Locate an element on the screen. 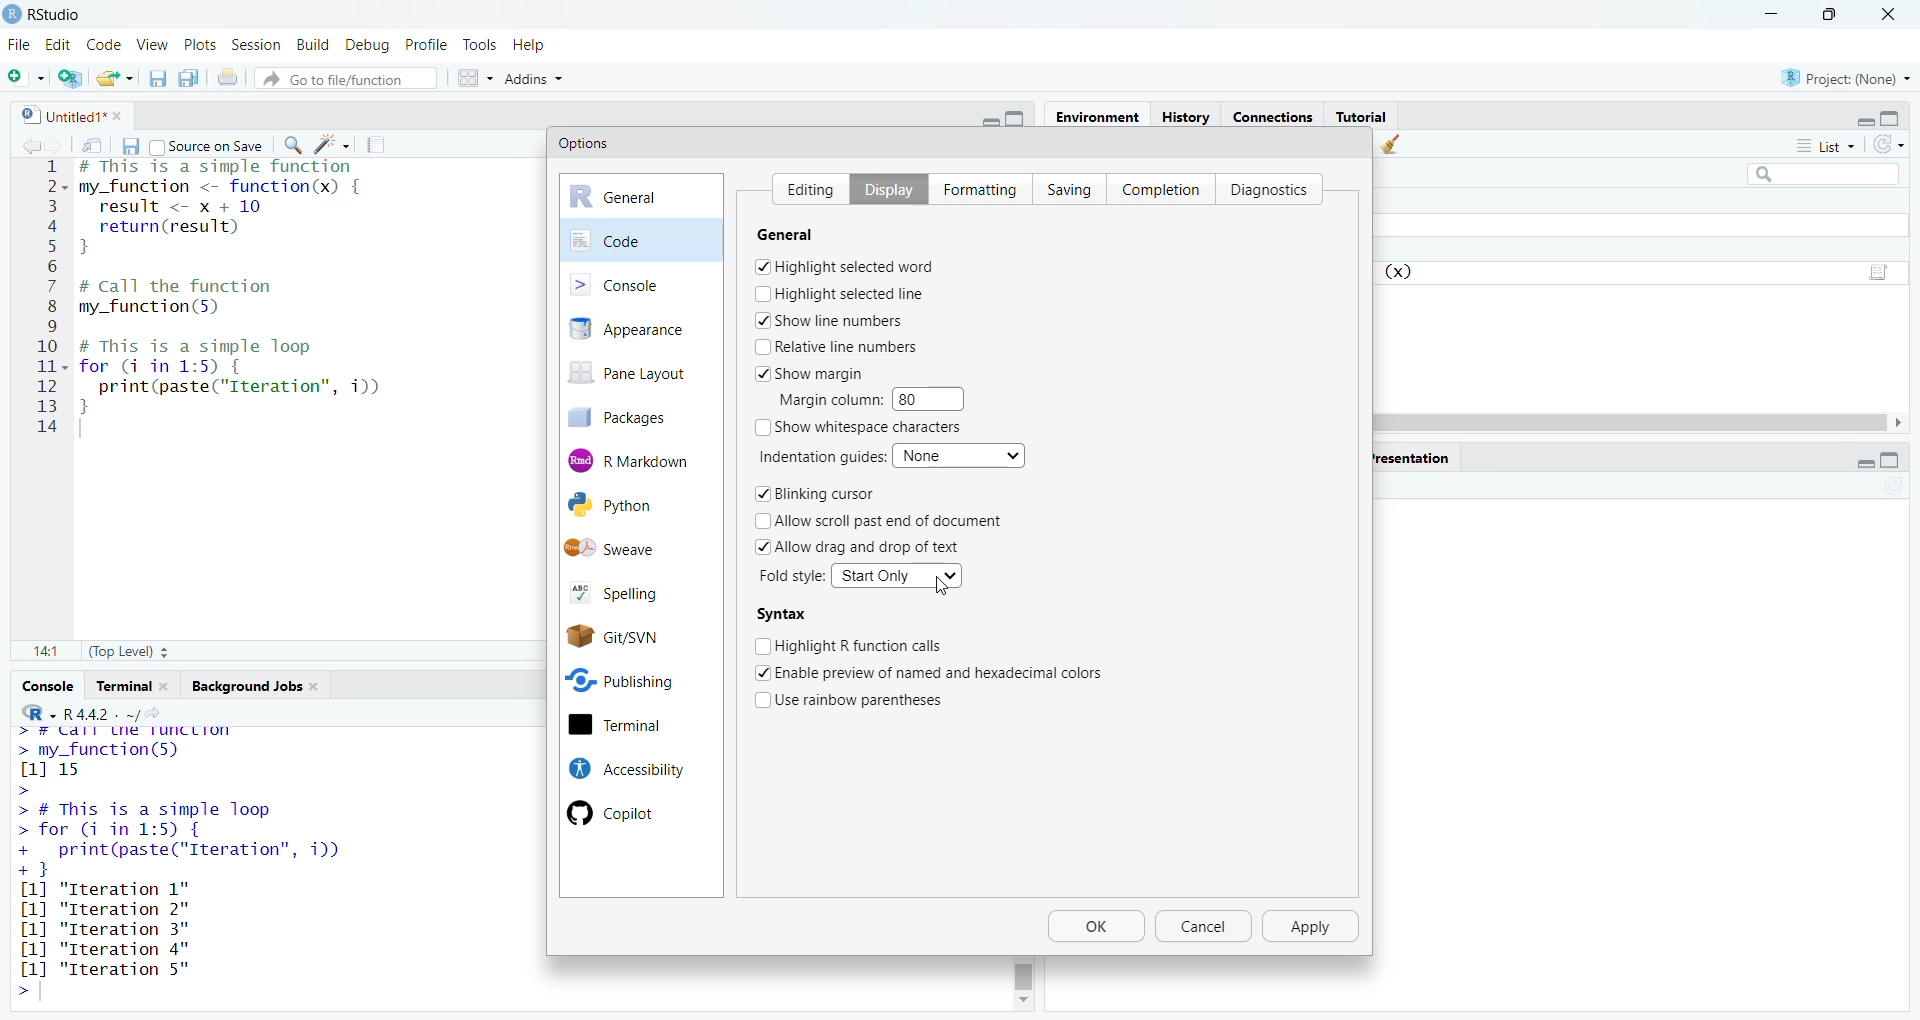  code is located at coordinates (642, 239).